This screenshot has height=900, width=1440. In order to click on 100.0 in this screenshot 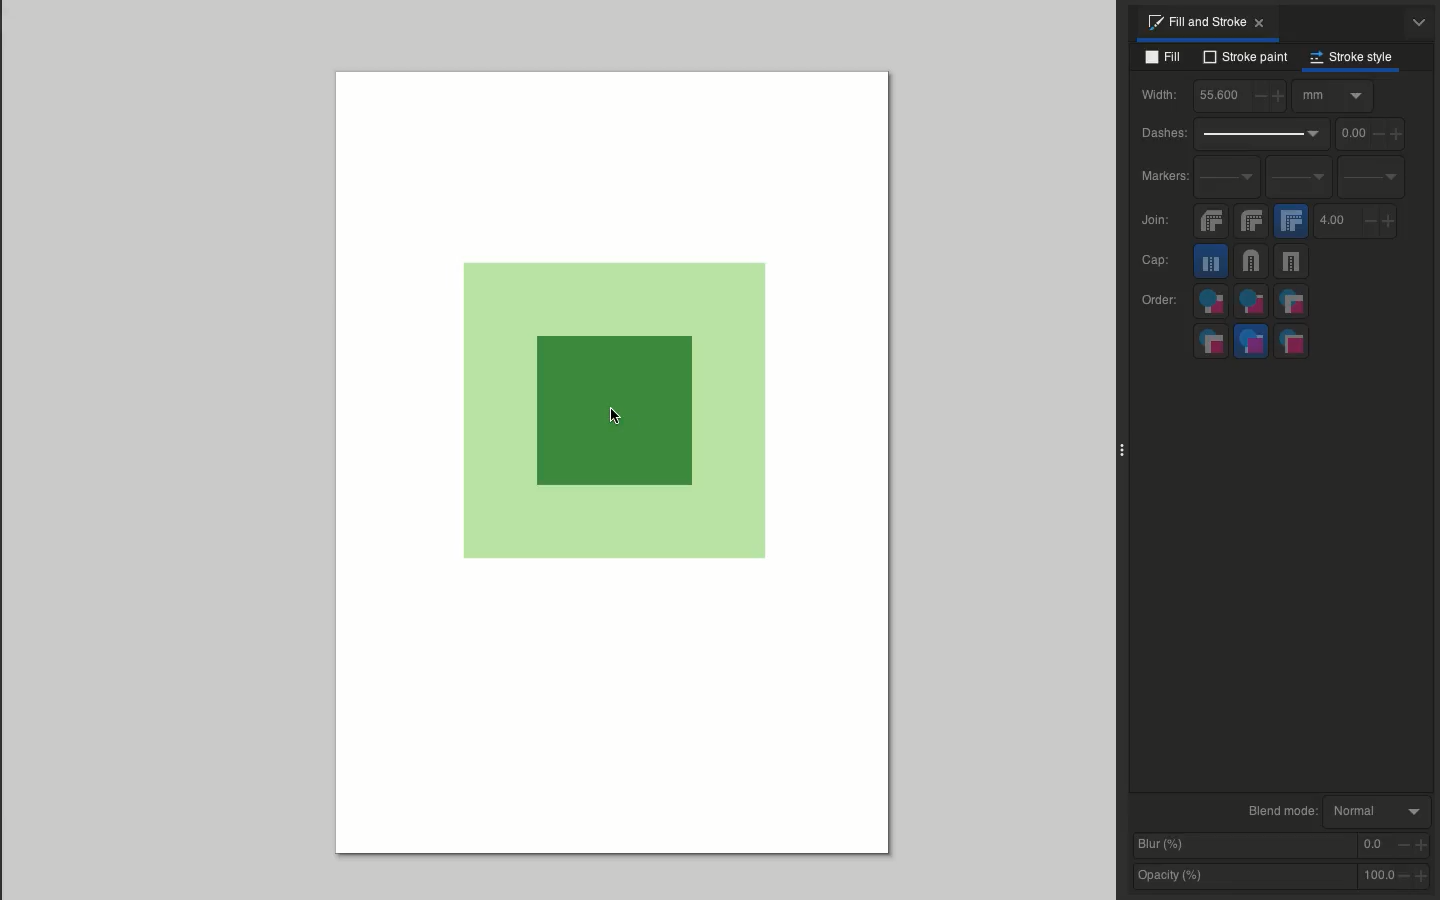, I will do `click(1394, 874)`.